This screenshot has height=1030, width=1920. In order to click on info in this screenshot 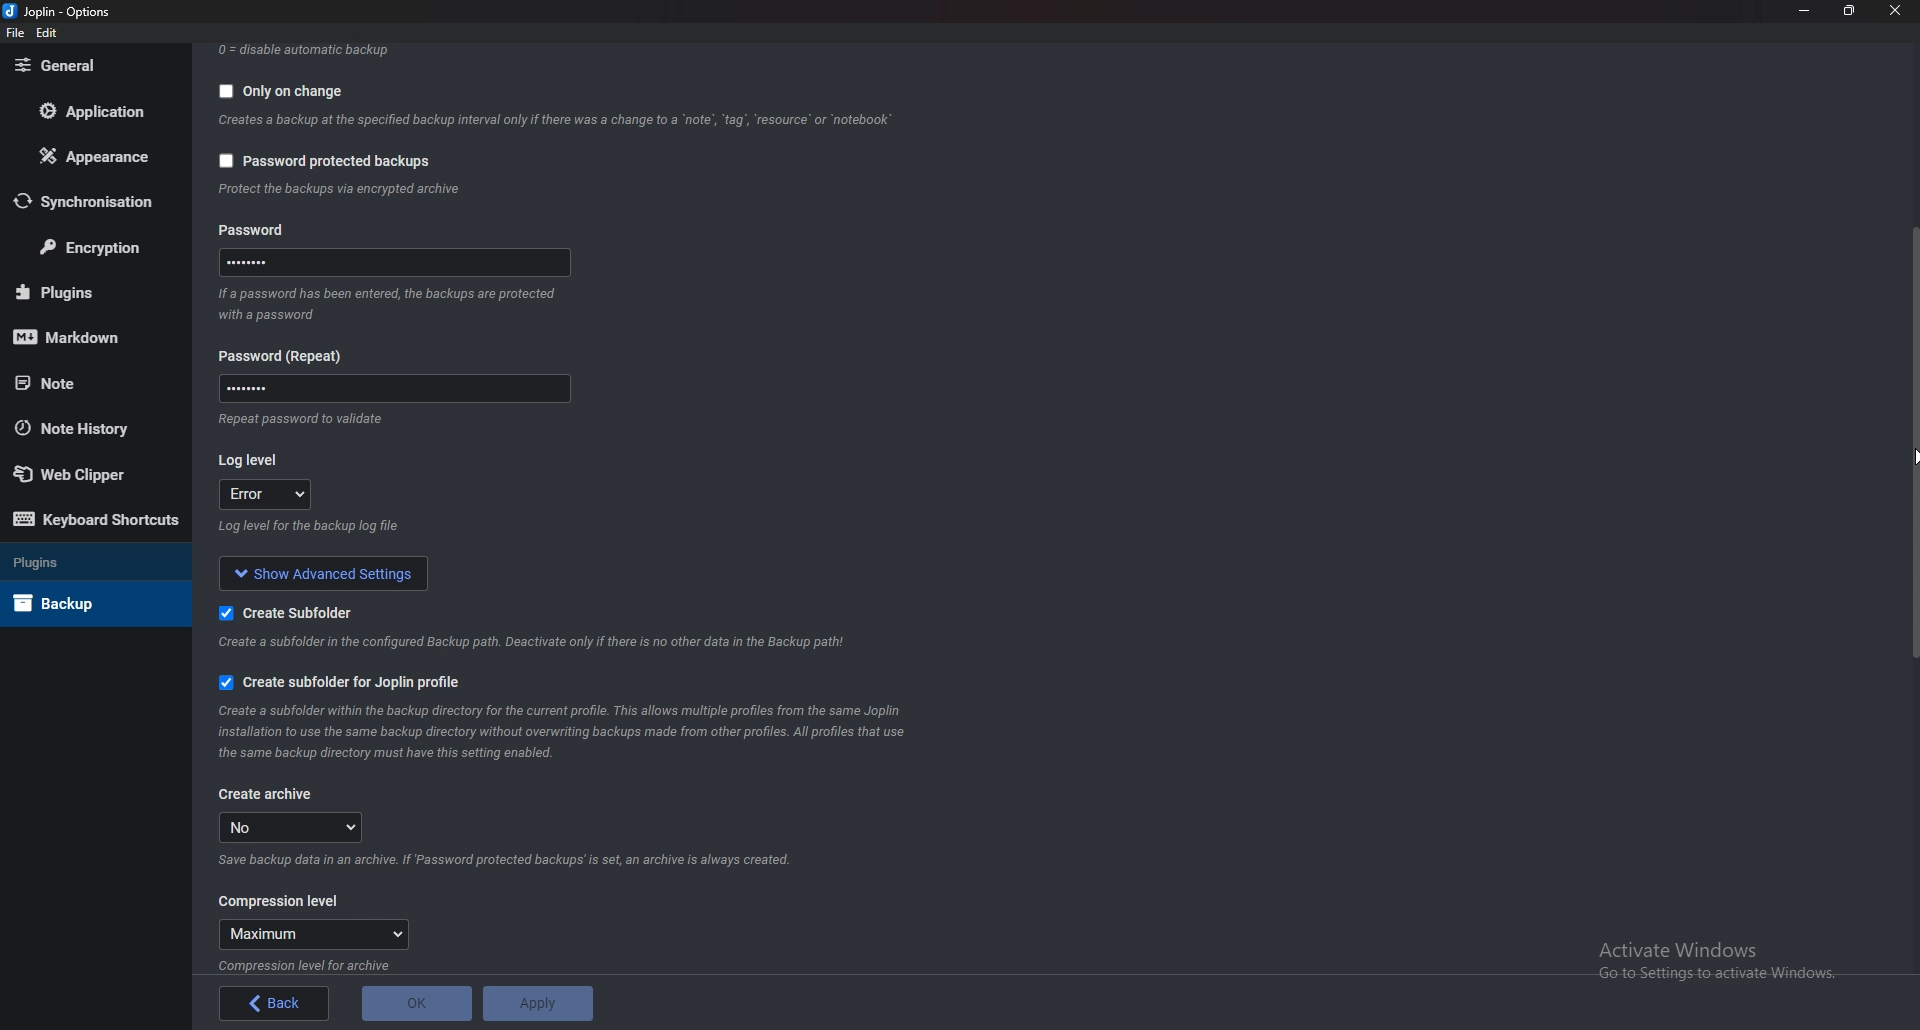, I will do `click(353, 189)`.